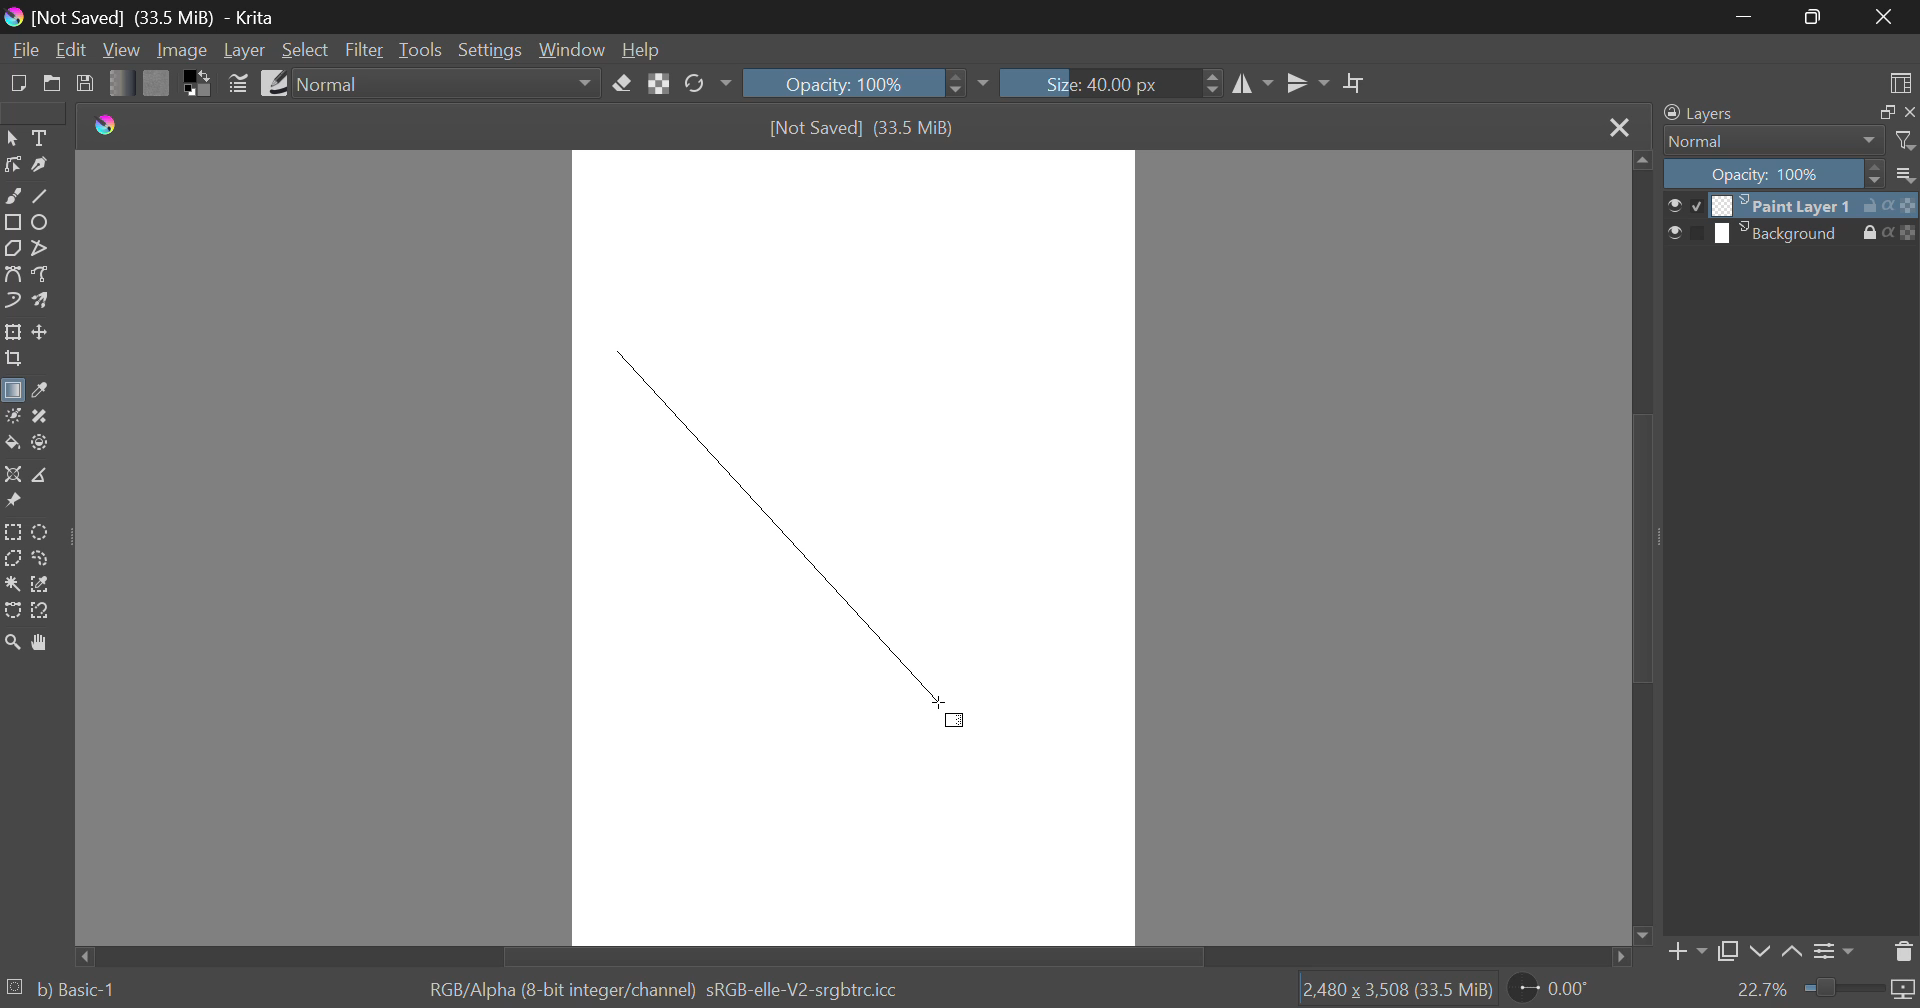  What do you see at coordinates (658, 84) in the screenshot?
I see `Lock Alpha` at bounding box center [658, 84].